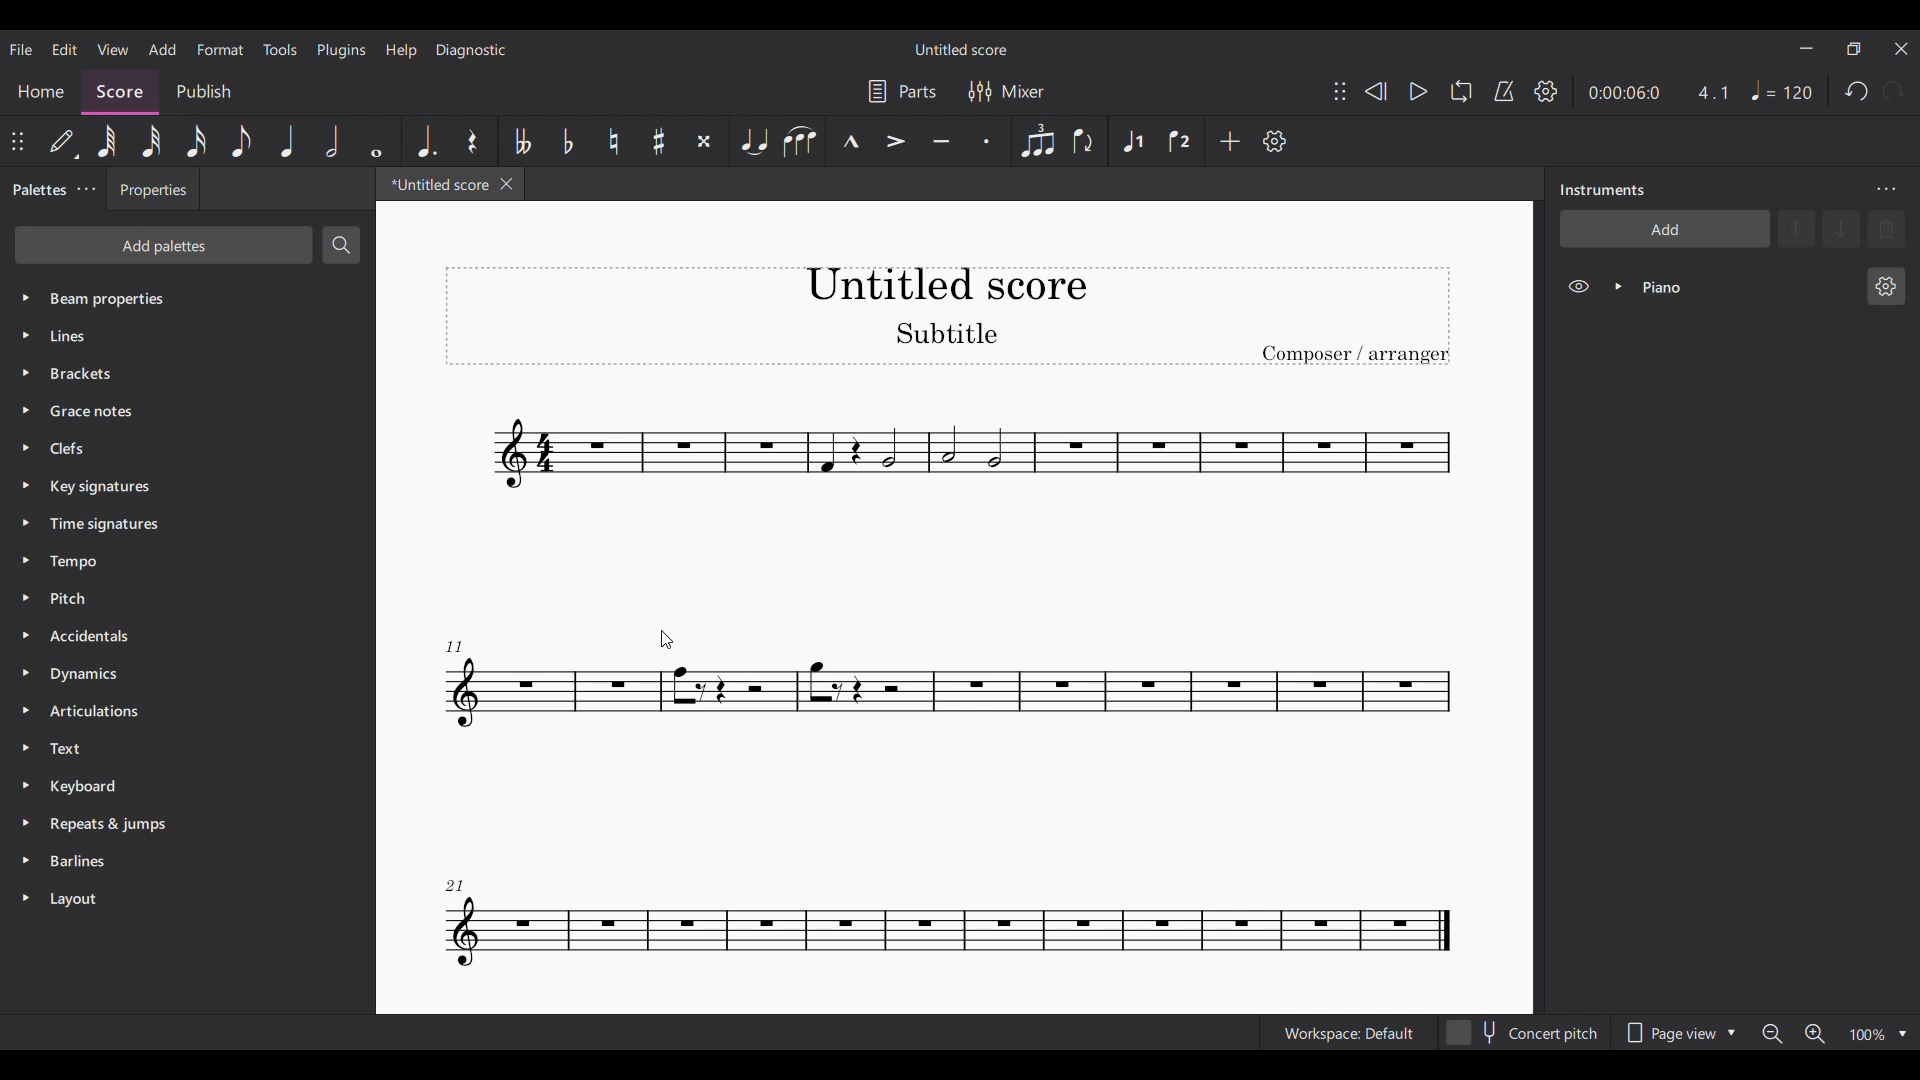 This screenshot has height=1080, width=1920. Describe the element at coordinates (203, 88) in the screenshot. I see `Publish section` at that location.